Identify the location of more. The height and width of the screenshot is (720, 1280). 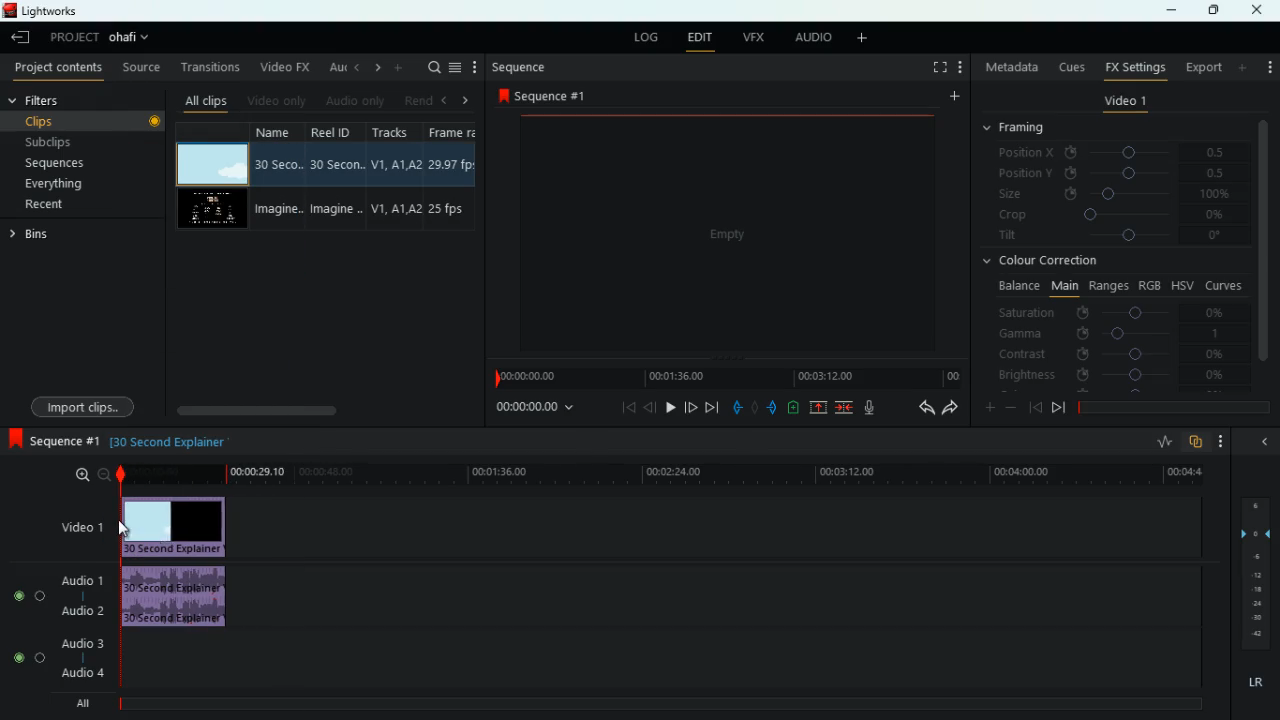
(1244, 67).